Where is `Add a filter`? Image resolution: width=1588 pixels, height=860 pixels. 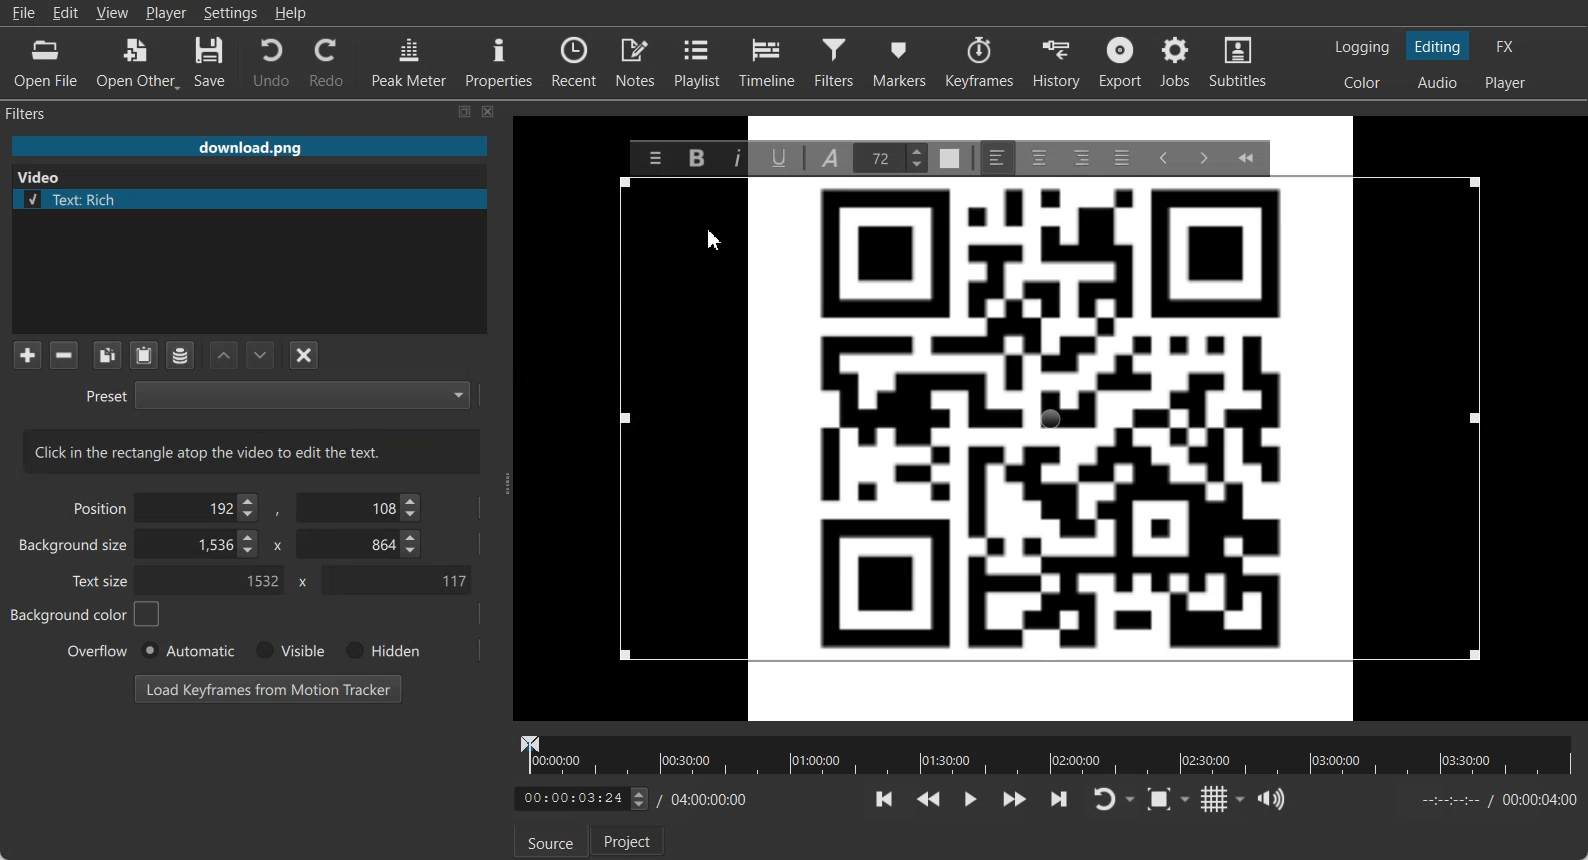 Add a filter is located at coordinates (27, 354).